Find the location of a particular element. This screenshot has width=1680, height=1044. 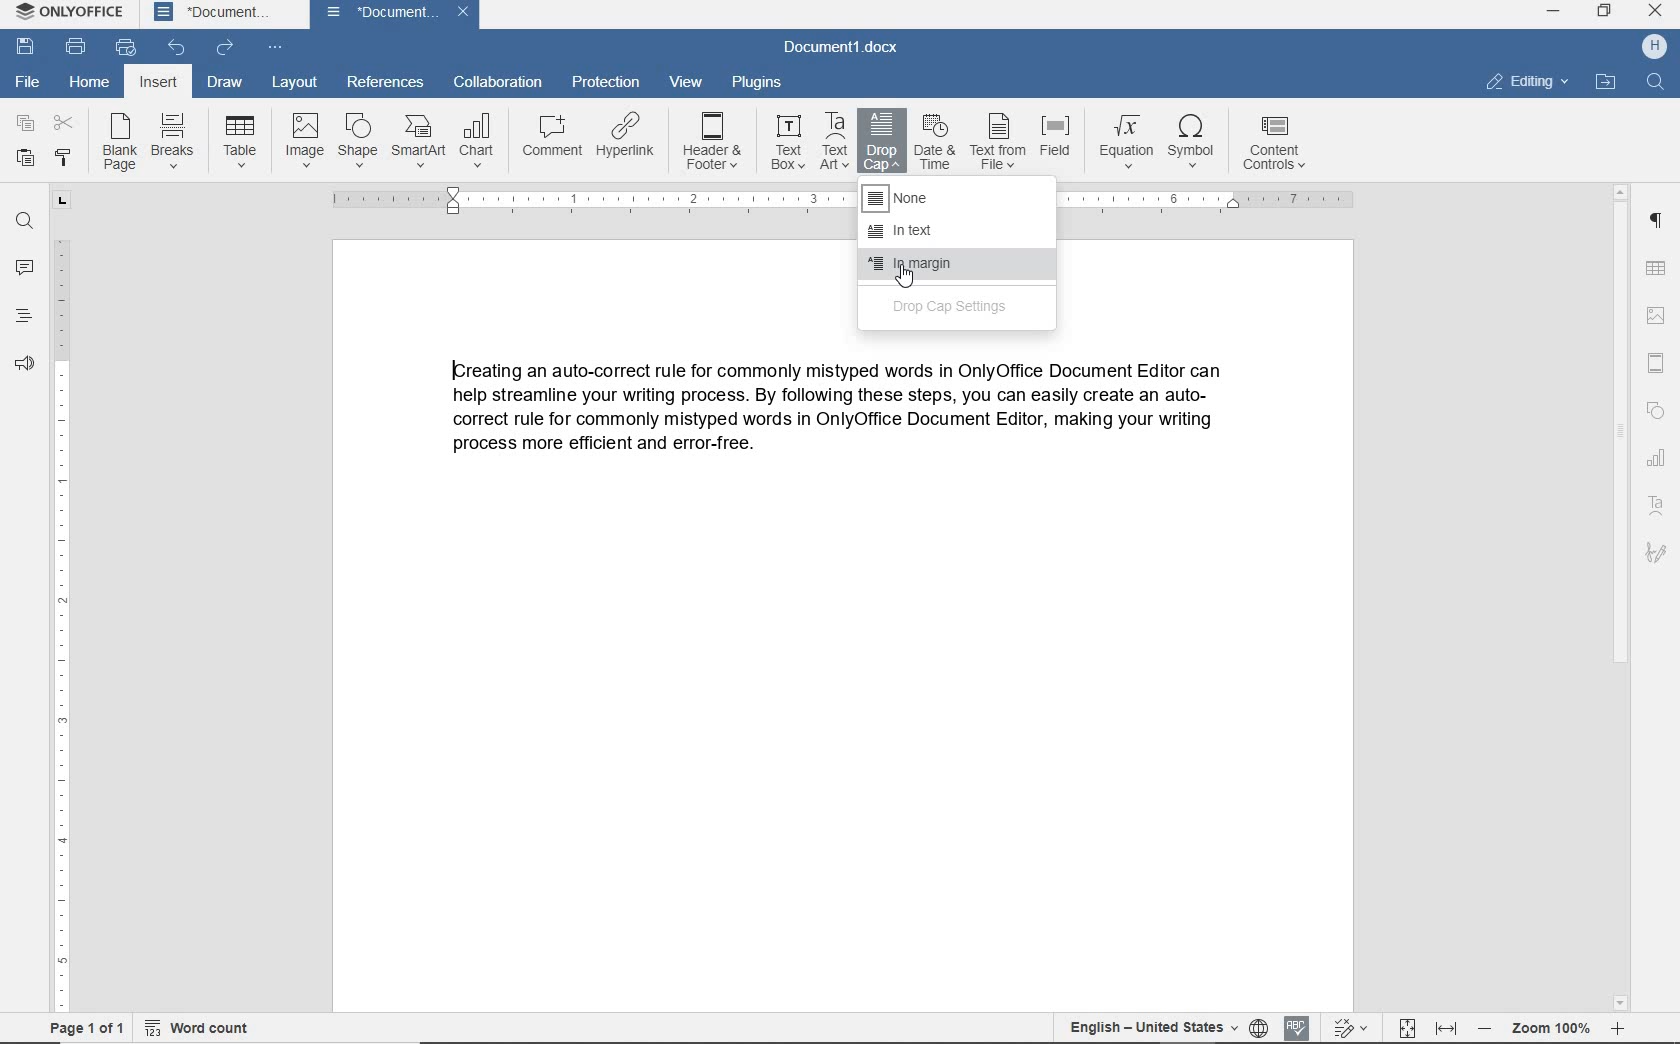

Fit to width is located at coordinates (1444, 1026).